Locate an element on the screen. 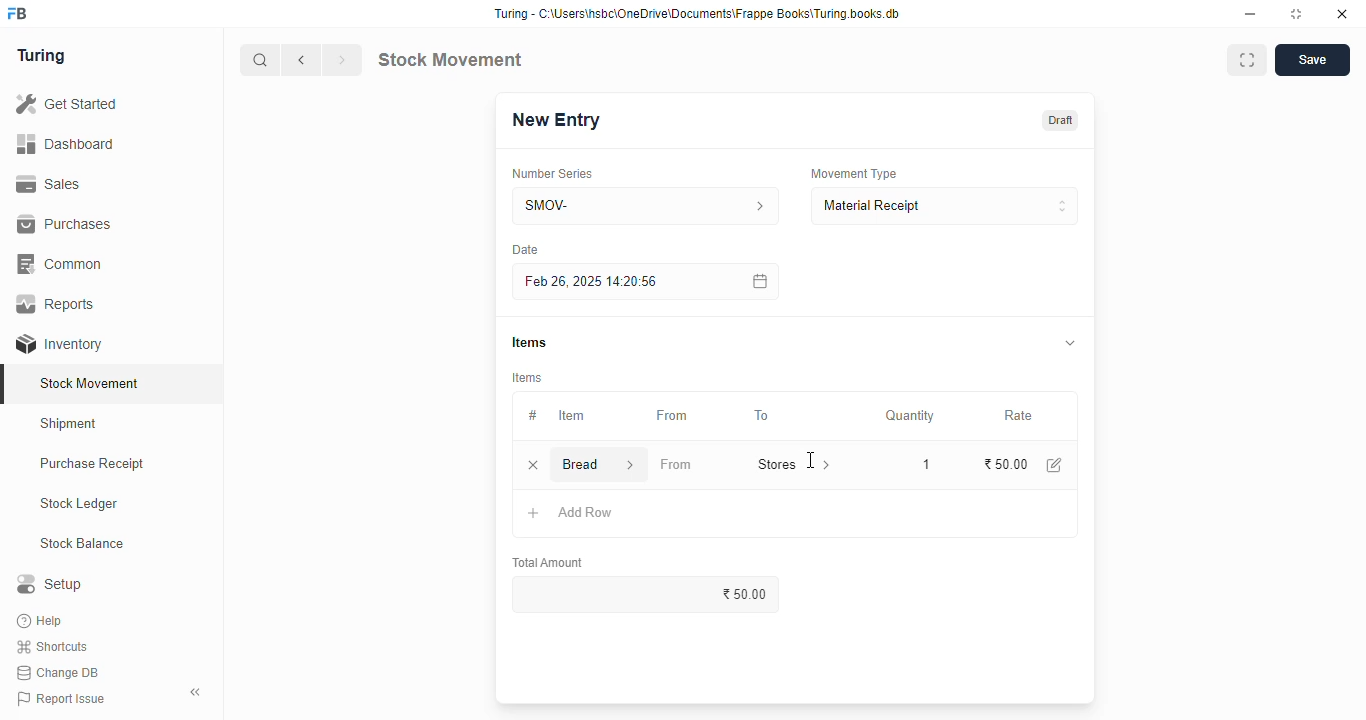 The image size is (1366, 720). material receipt is located at coordinates (944, 206).